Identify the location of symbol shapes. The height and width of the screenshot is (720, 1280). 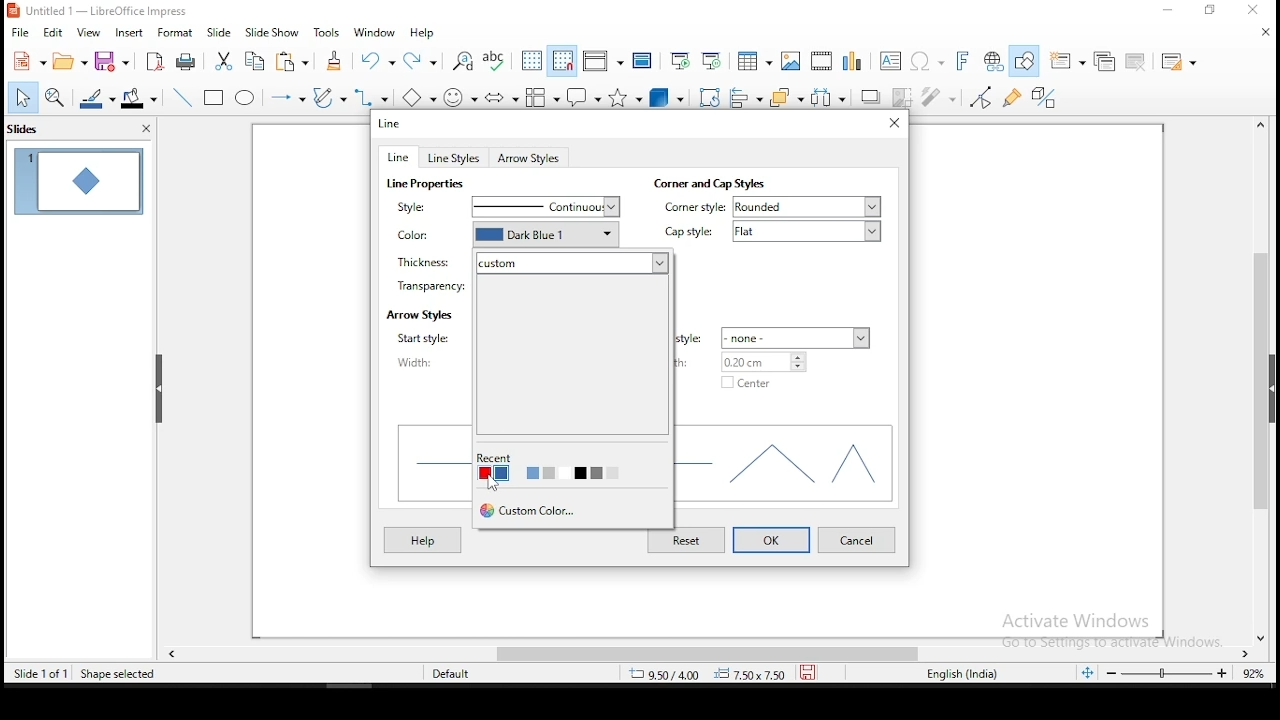
(464, 100).